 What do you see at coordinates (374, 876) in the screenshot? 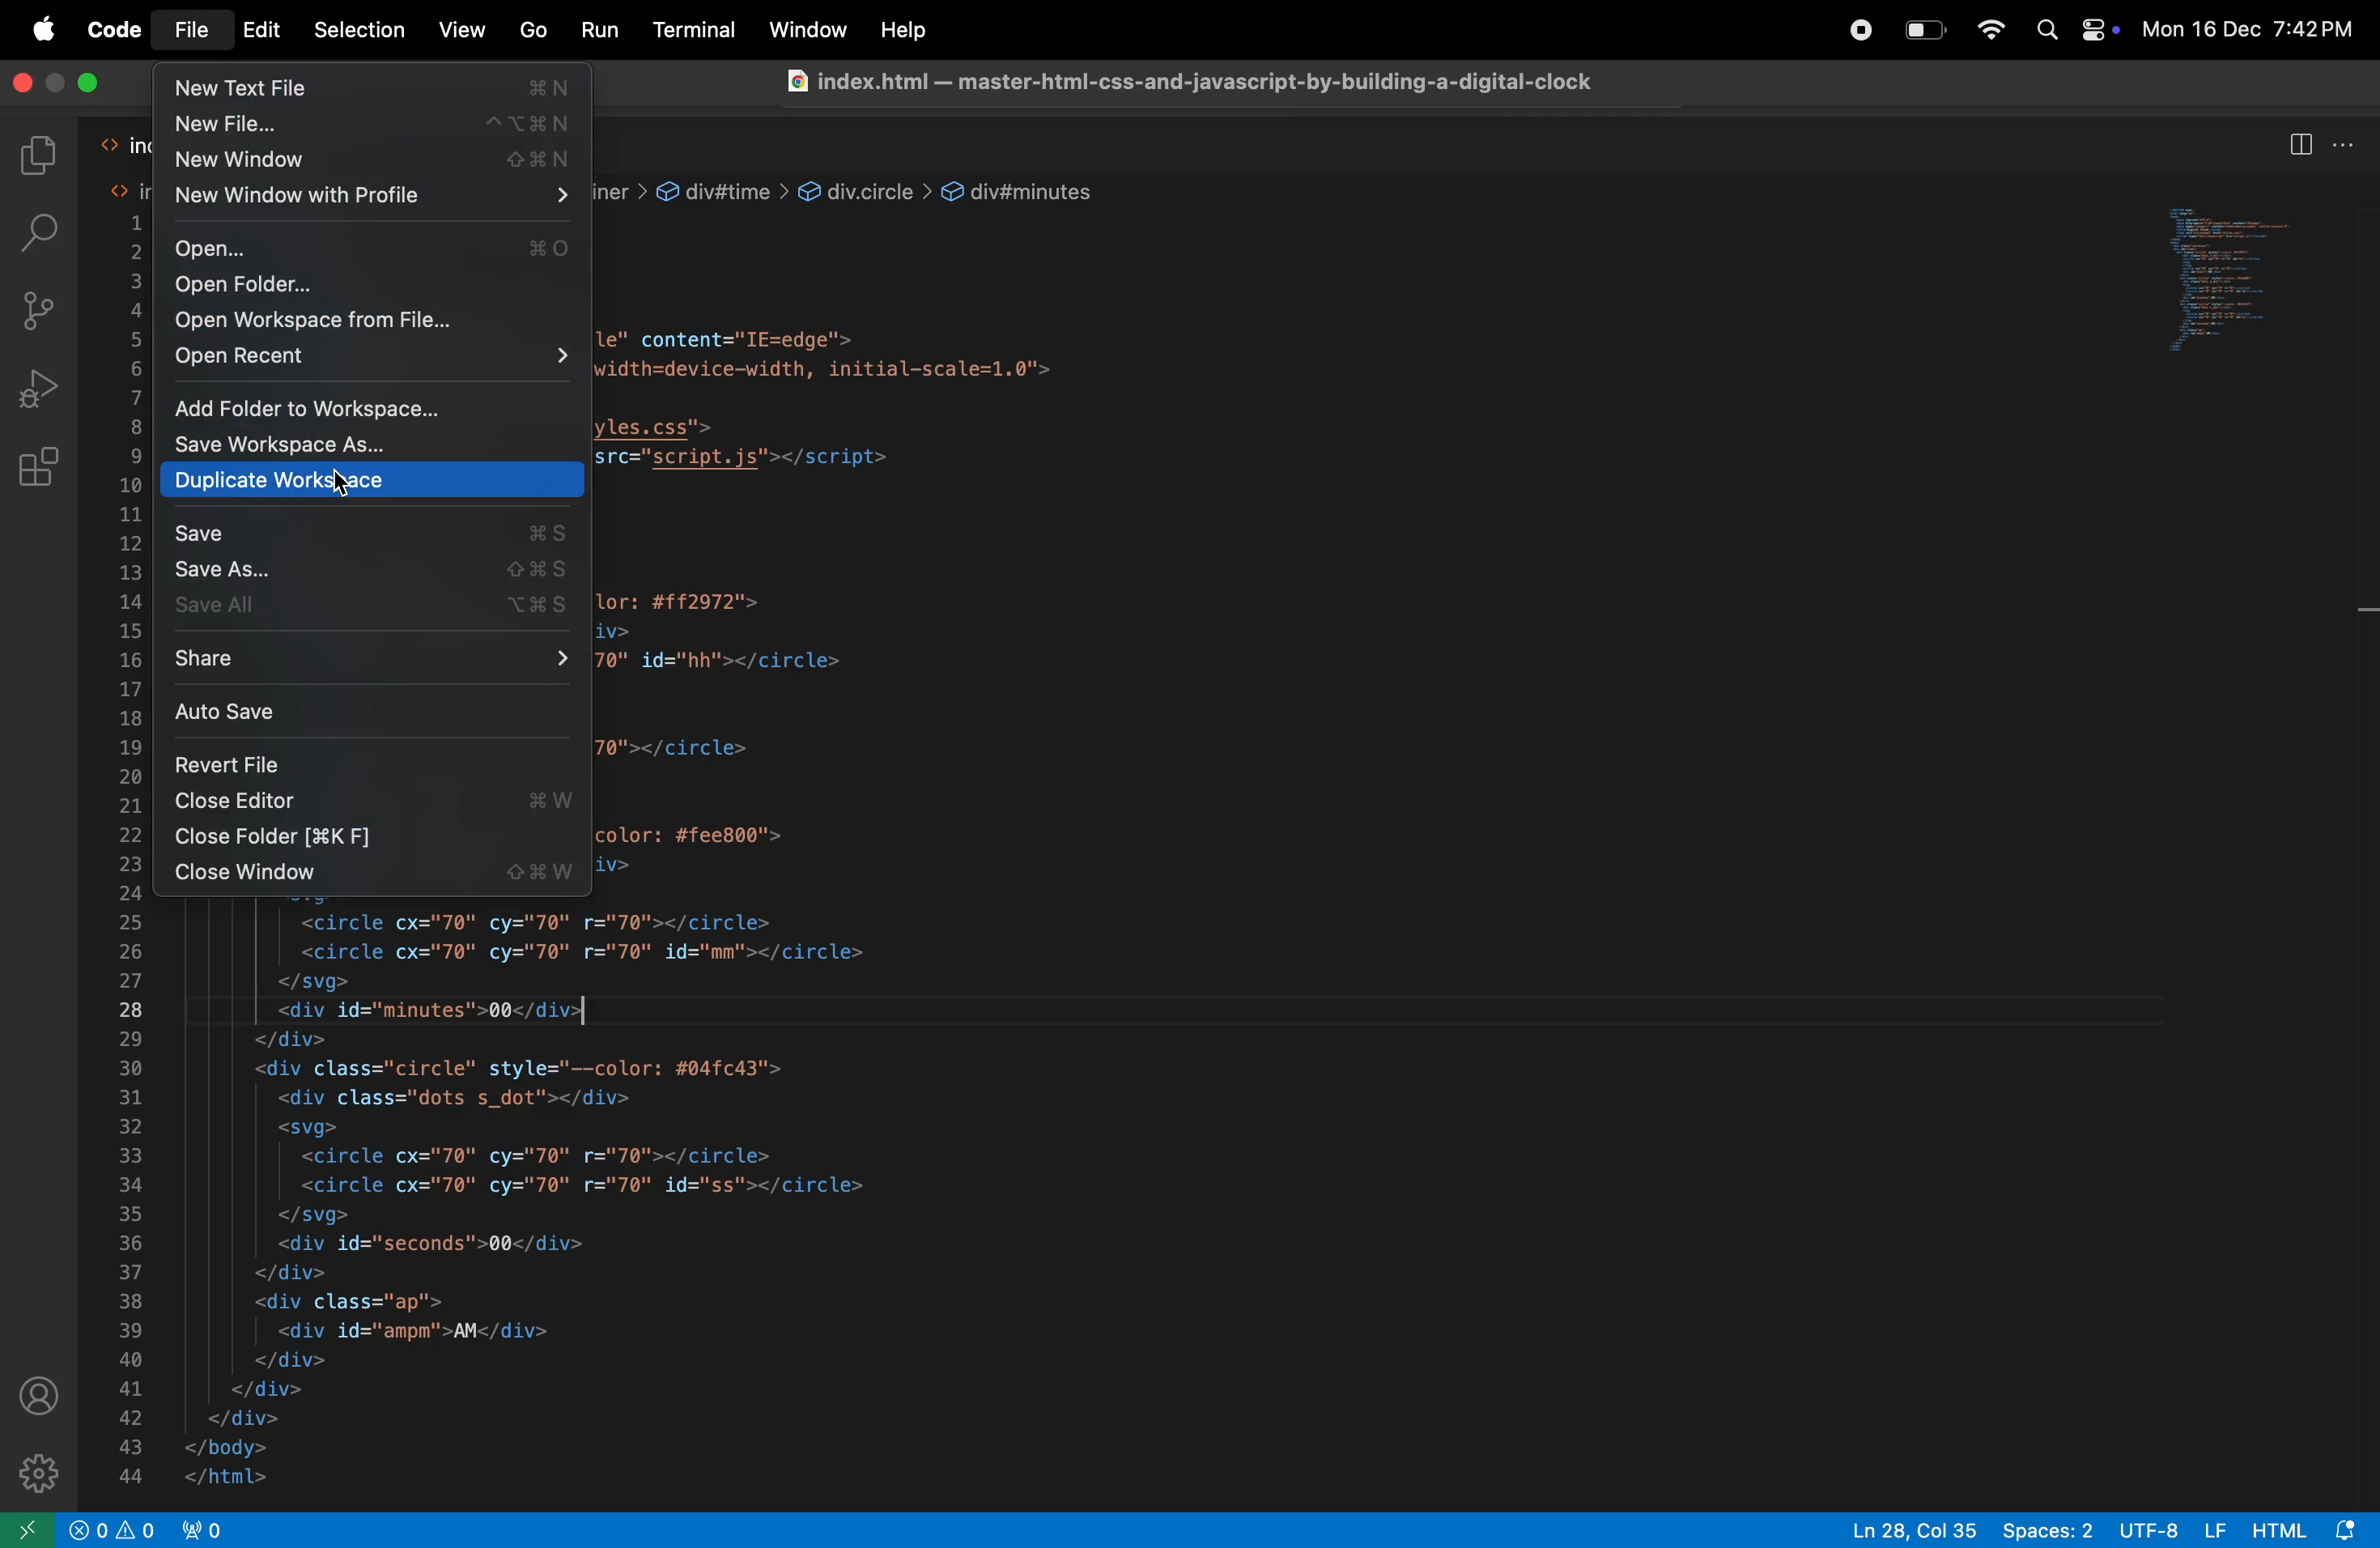
I see `close window` at bounding box center [374, 876].